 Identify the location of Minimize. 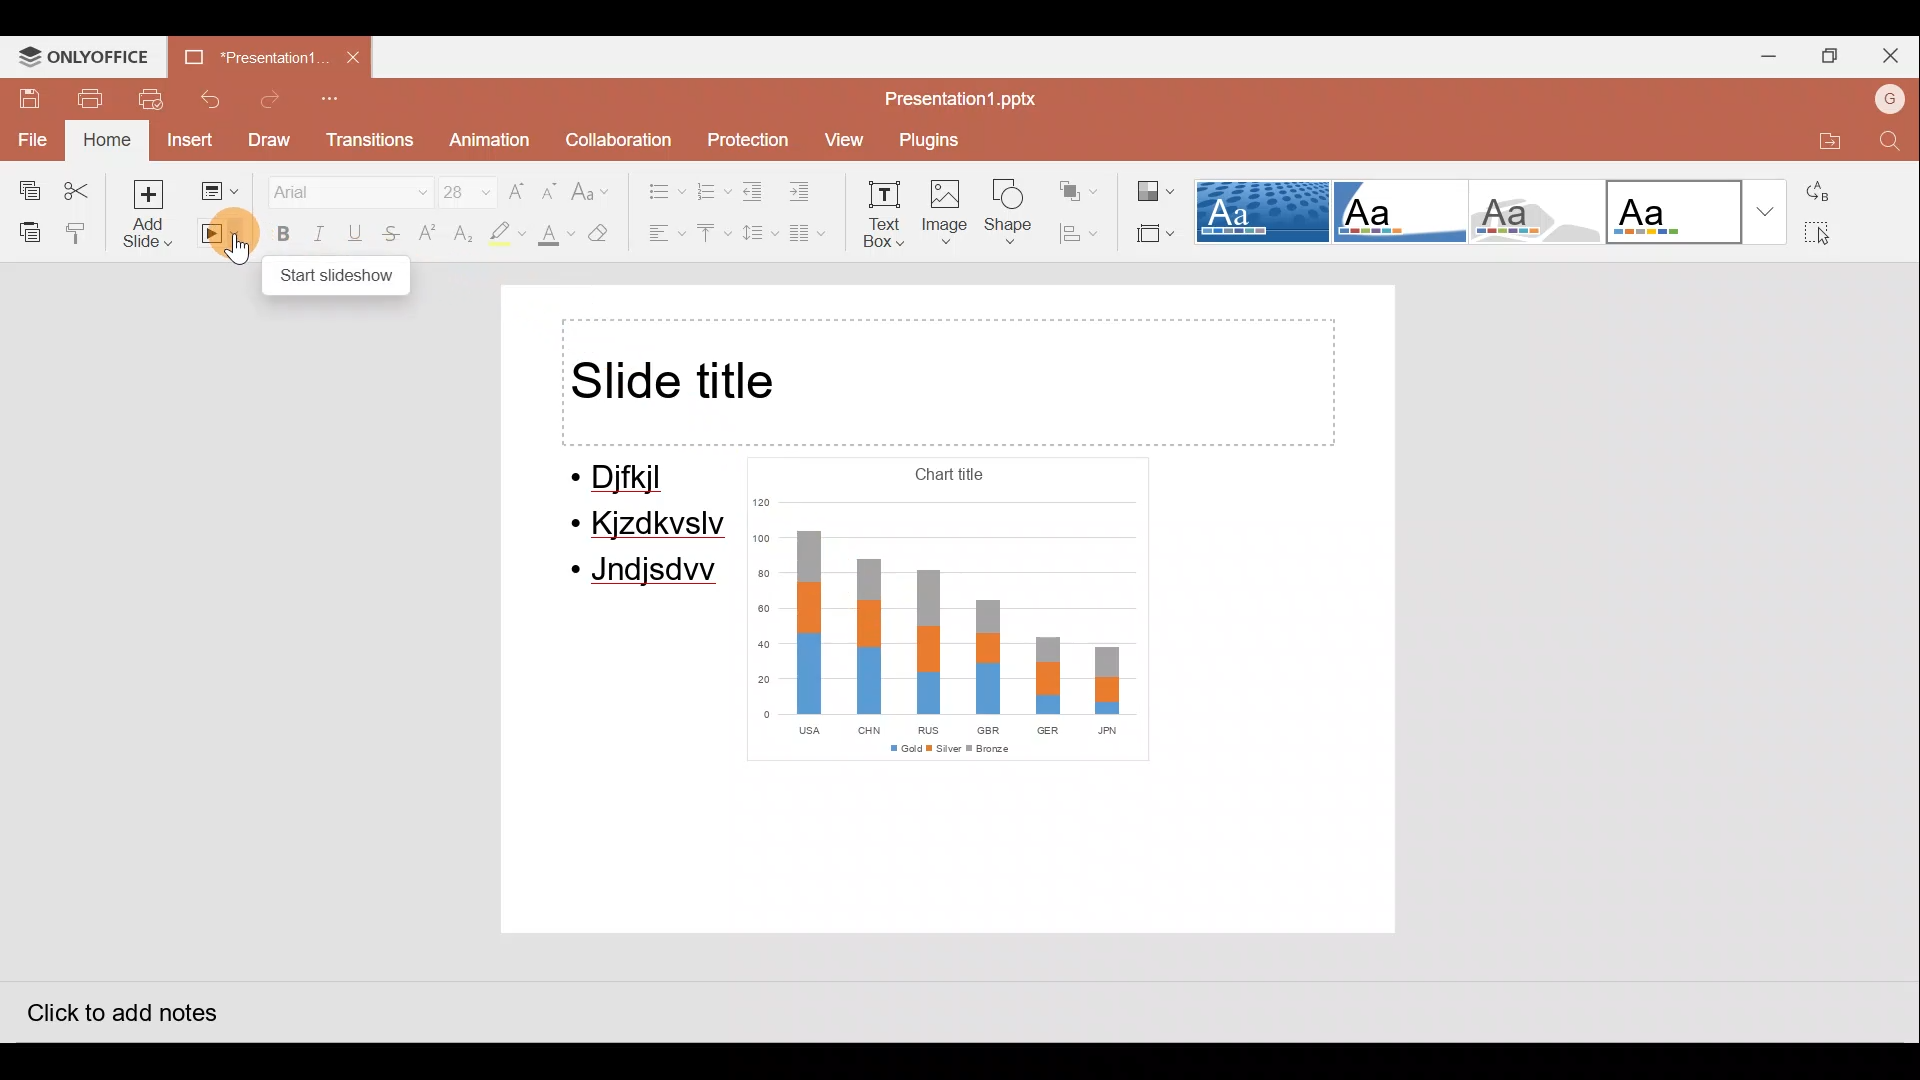
(1764, 54).